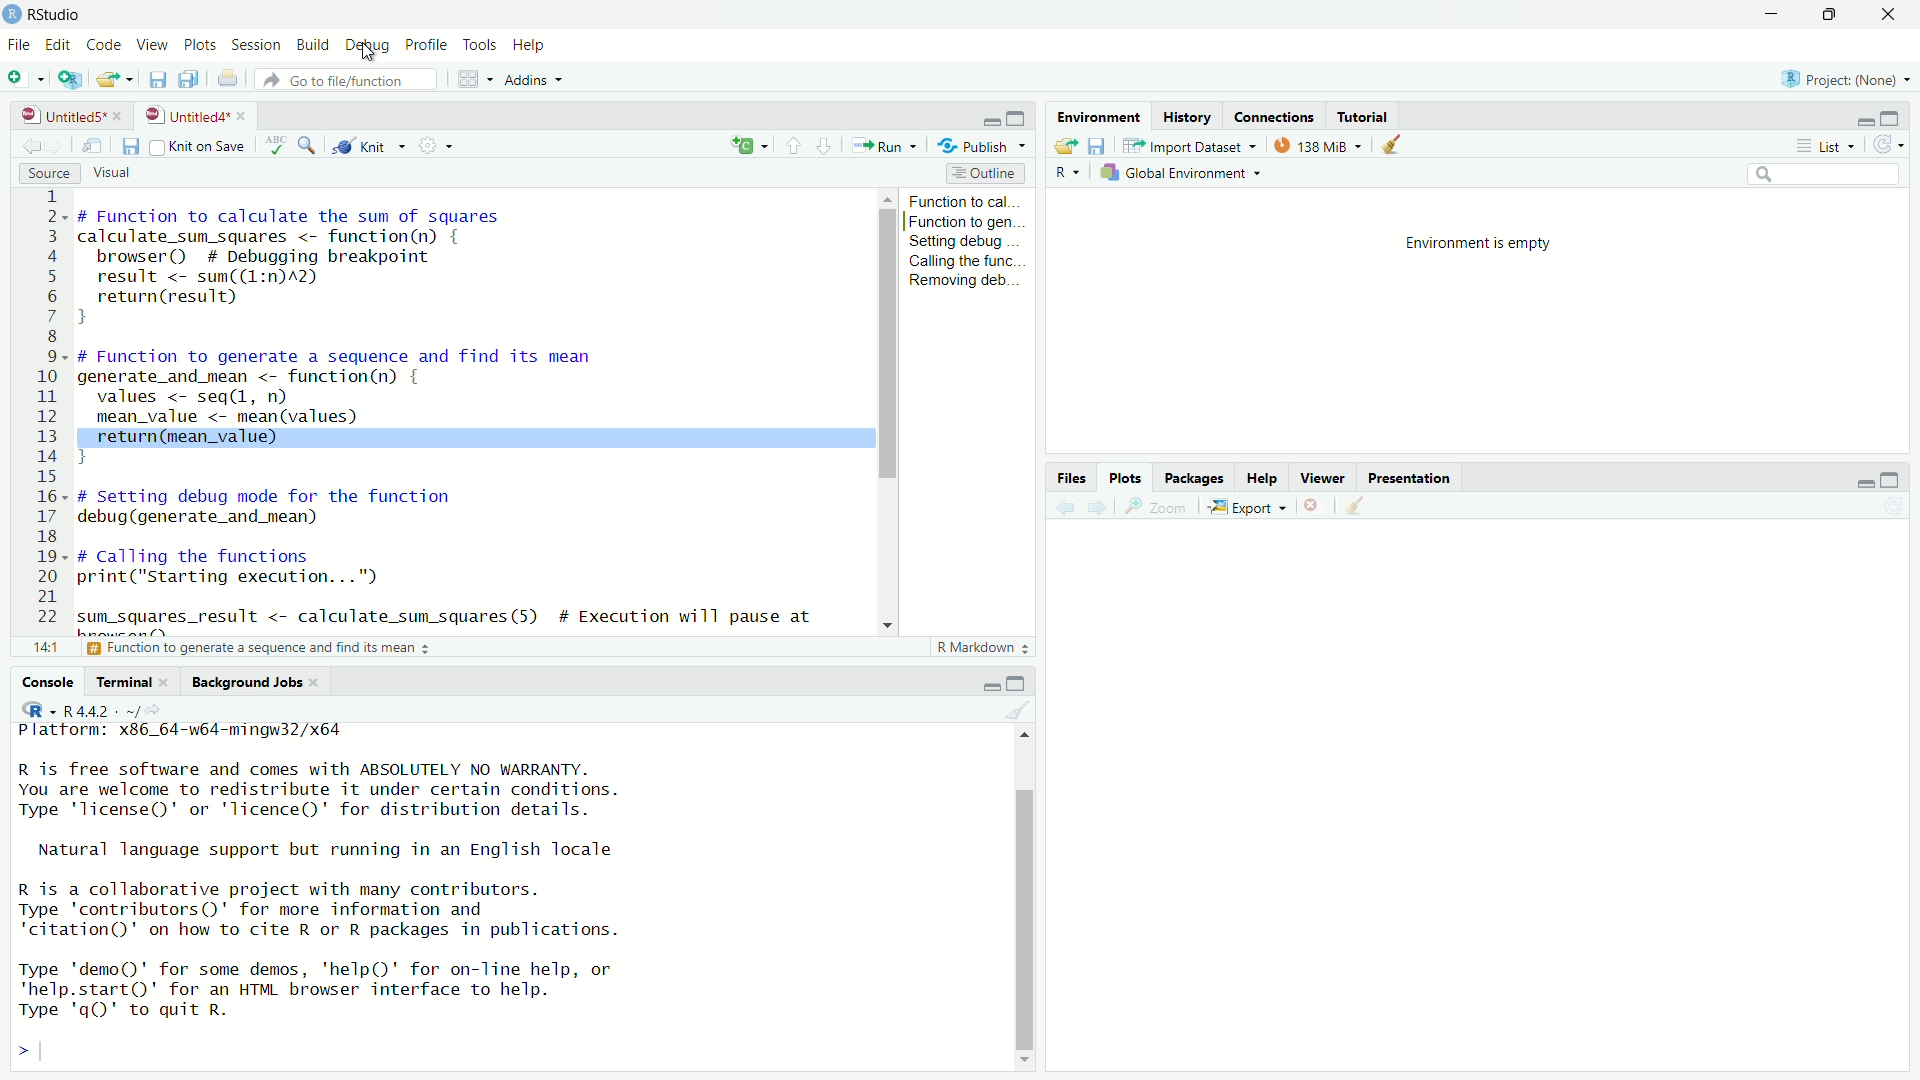 This screenshot has width=1920, height=1080. I want to click on view, so click(156, 43).